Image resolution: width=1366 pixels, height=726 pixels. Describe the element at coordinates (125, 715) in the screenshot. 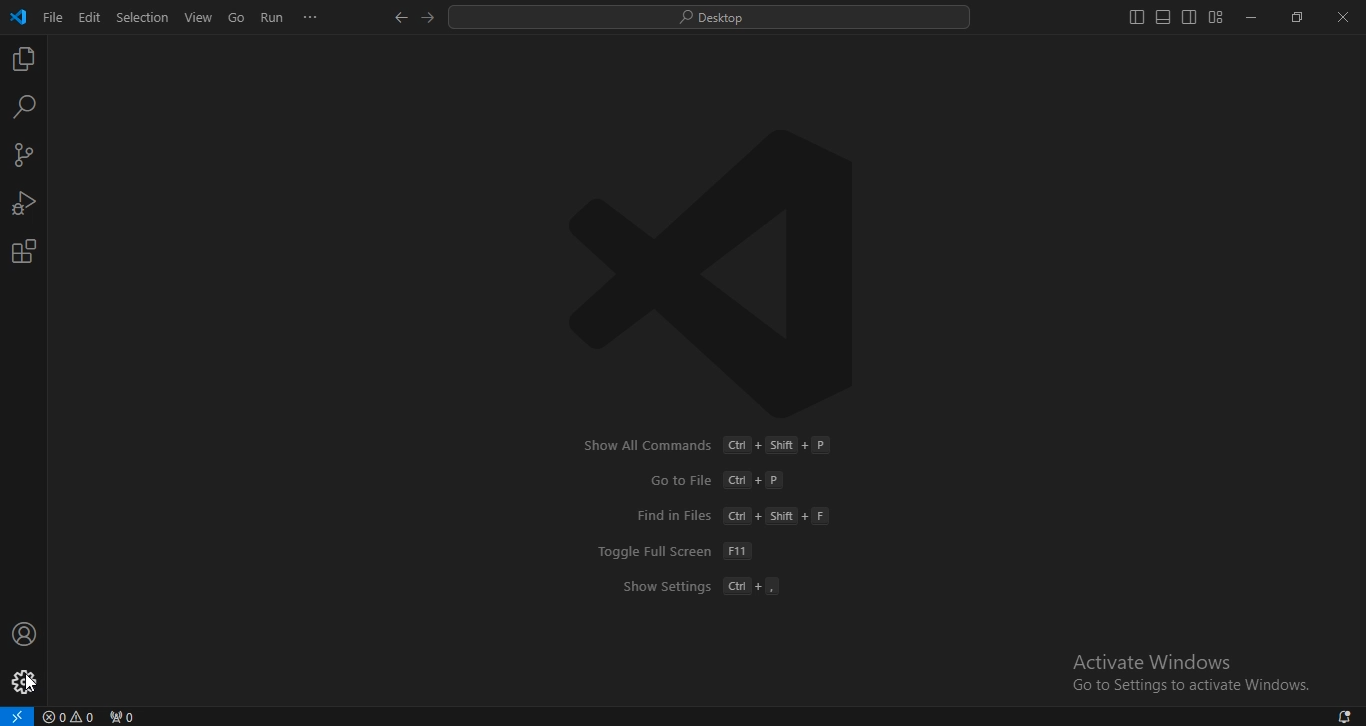

I see `No ports forwarded` at that location.